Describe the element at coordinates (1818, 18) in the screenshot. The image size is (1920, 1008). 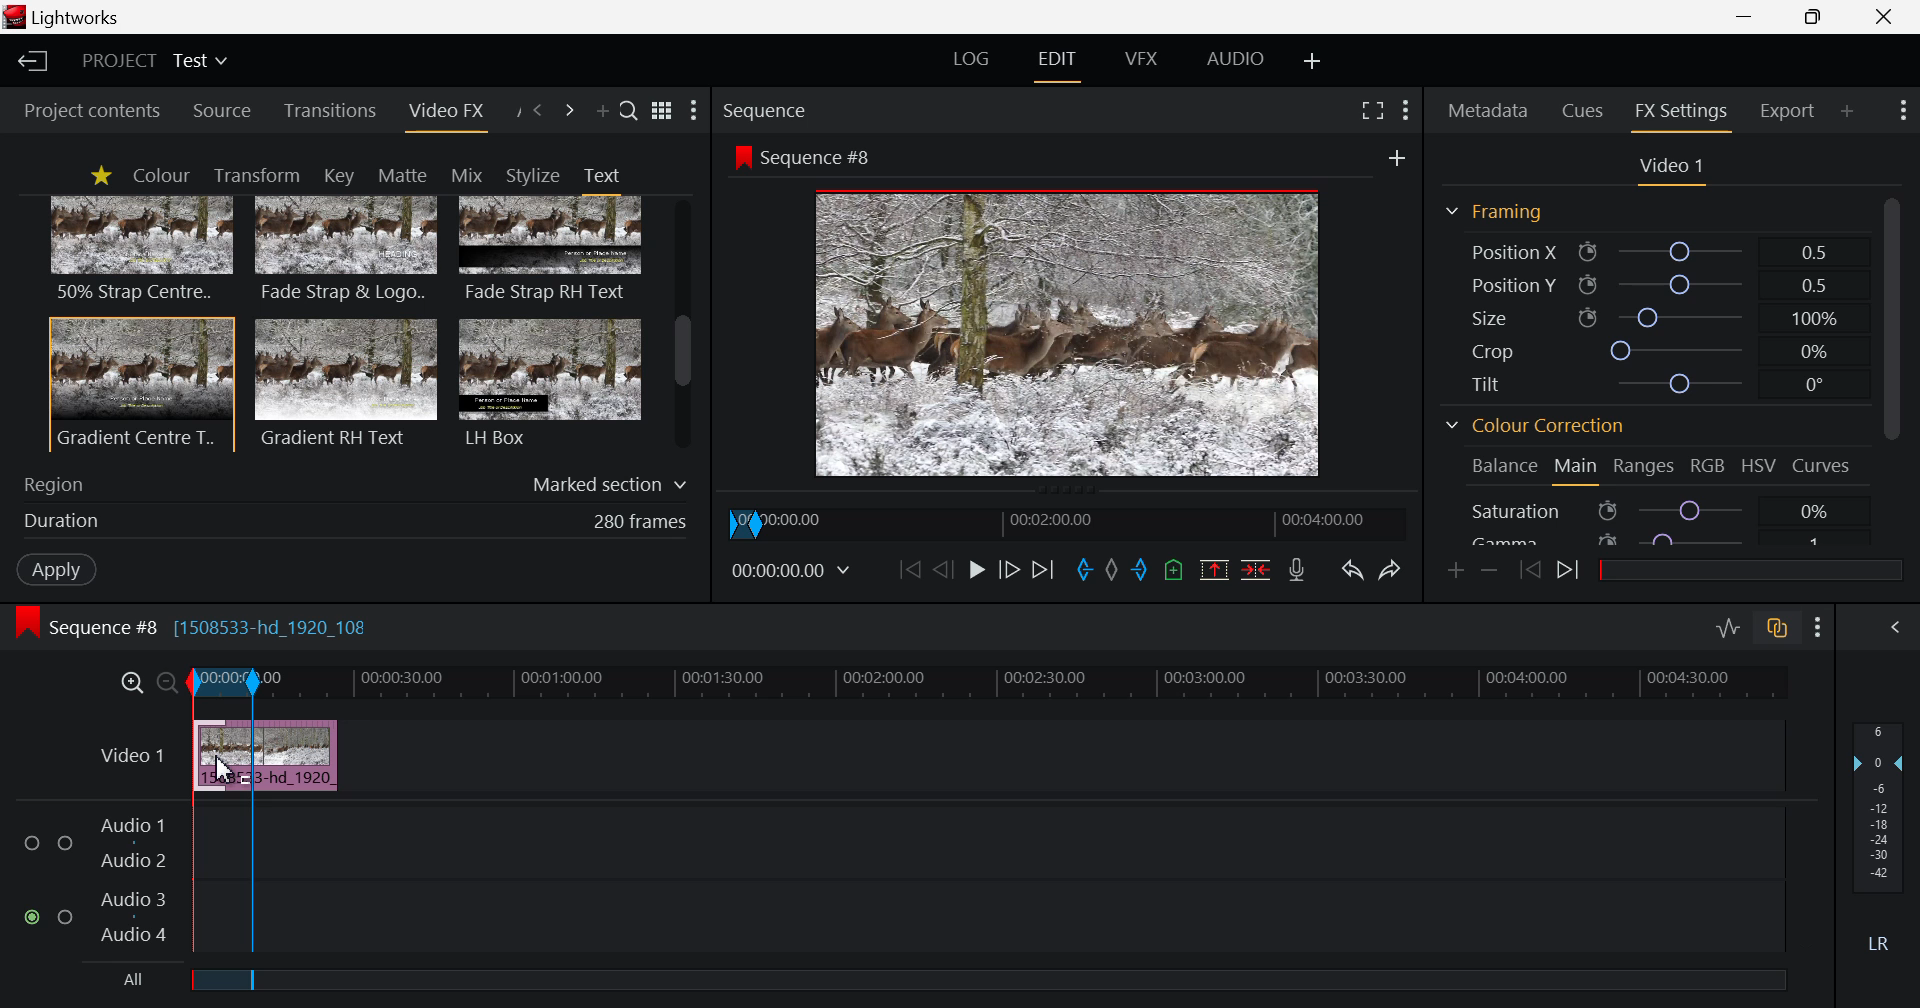
I see `Minimize` at that location.